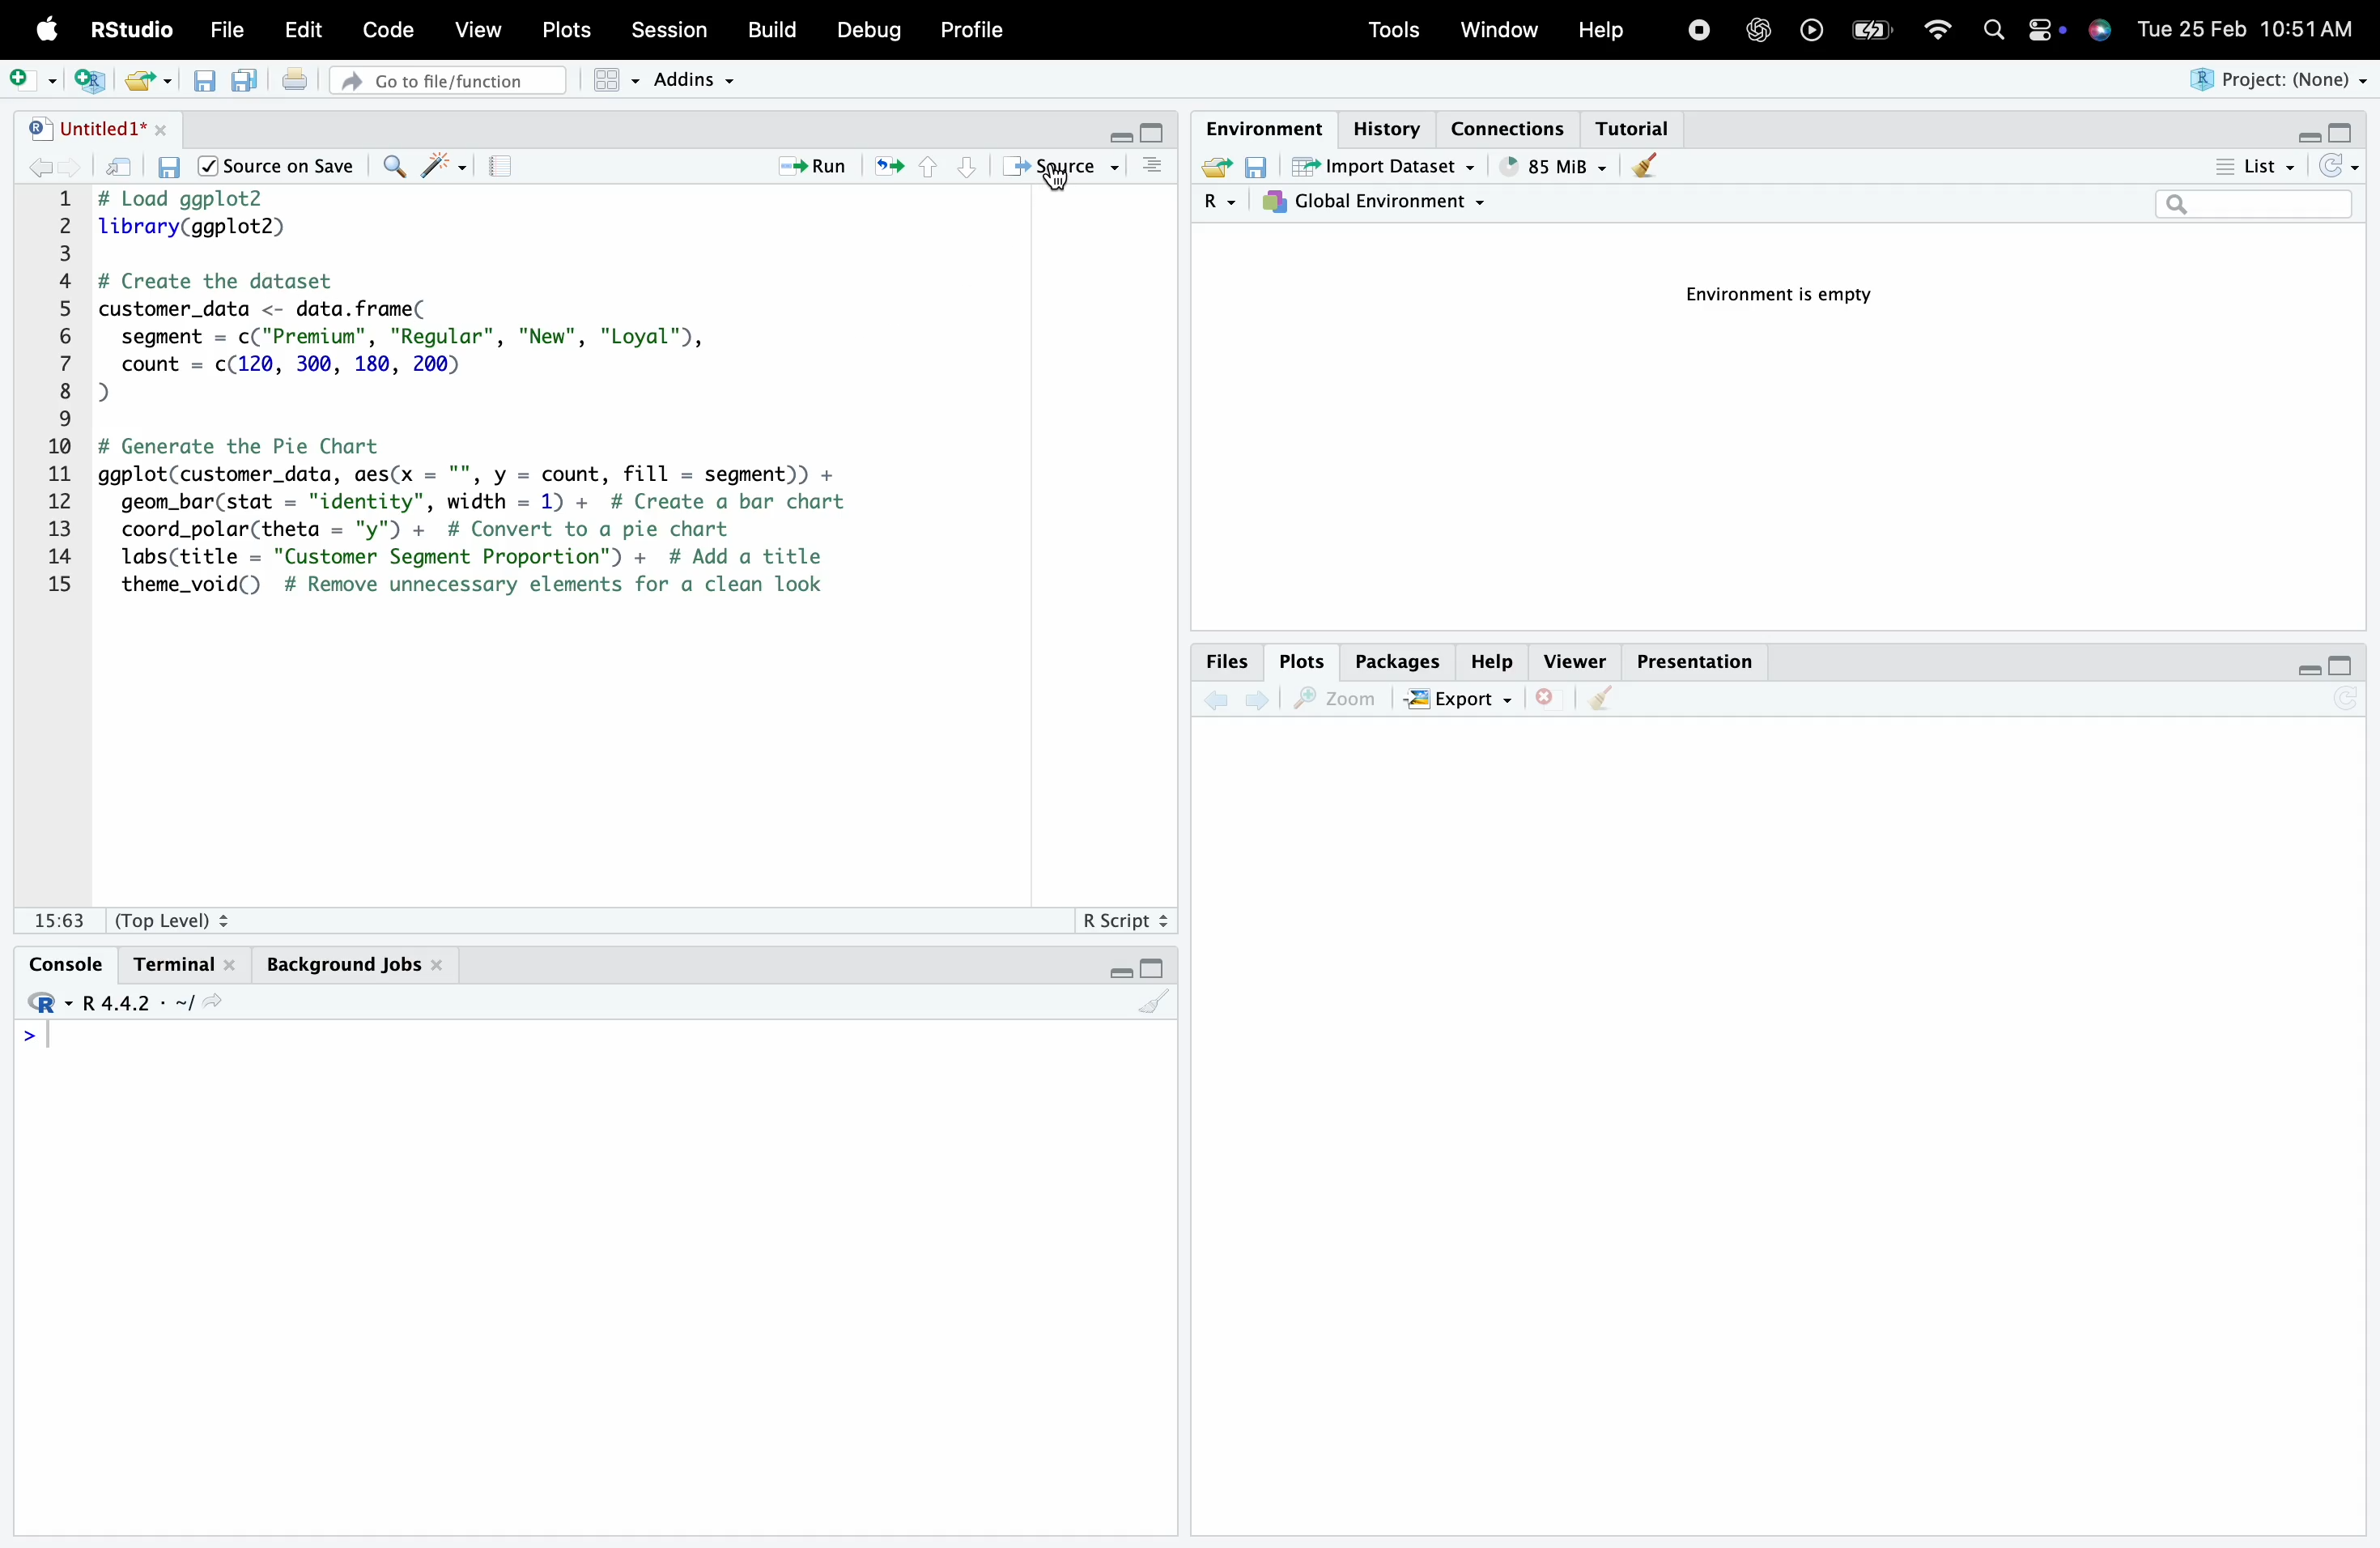  Describe the element at coordinates (393, 29) in the screenshot. I see `Code` at that location.